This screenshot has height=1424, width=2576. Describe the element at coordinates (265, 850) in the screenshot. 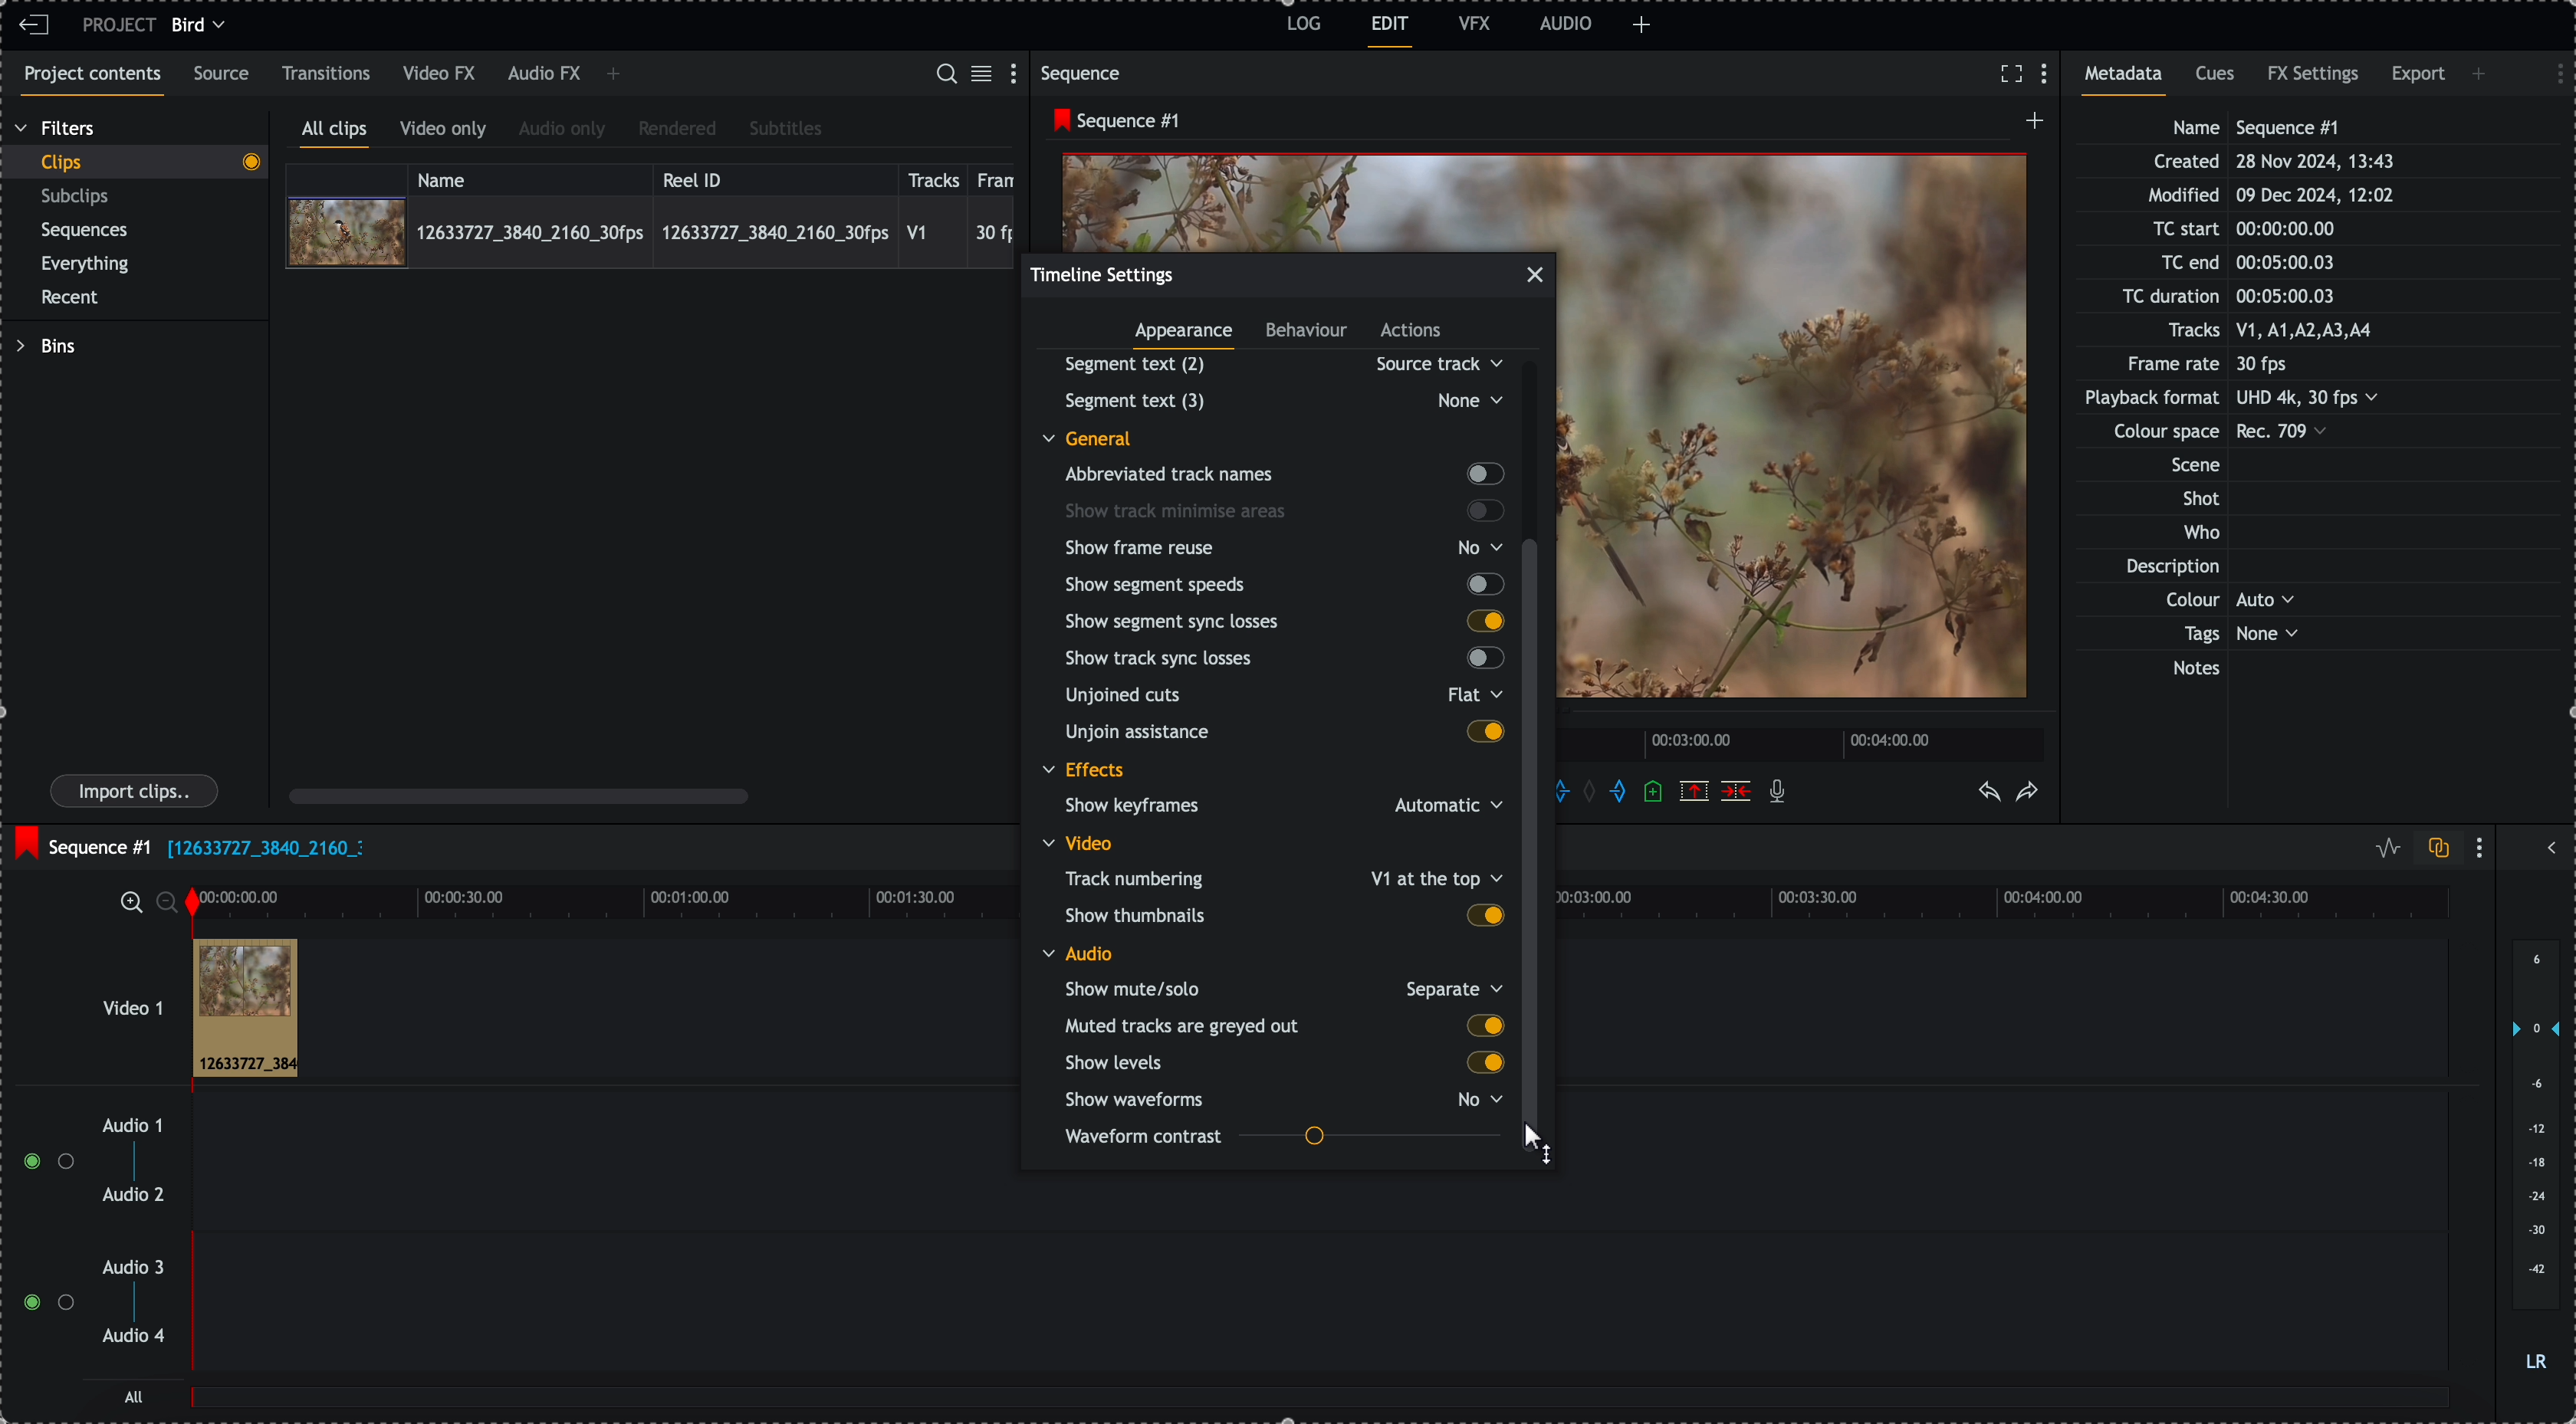

I see `file` at that location.